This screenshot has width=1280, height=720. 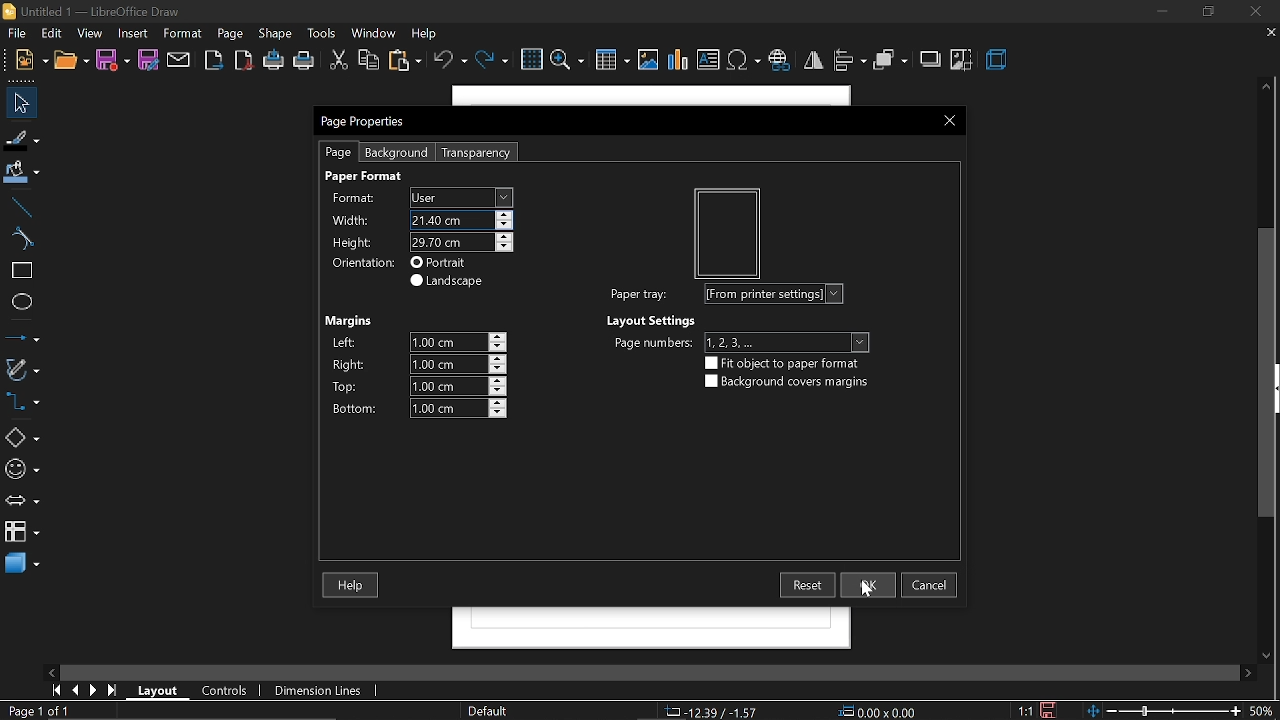 I want to click on insert image, so click(x=647, y=60).